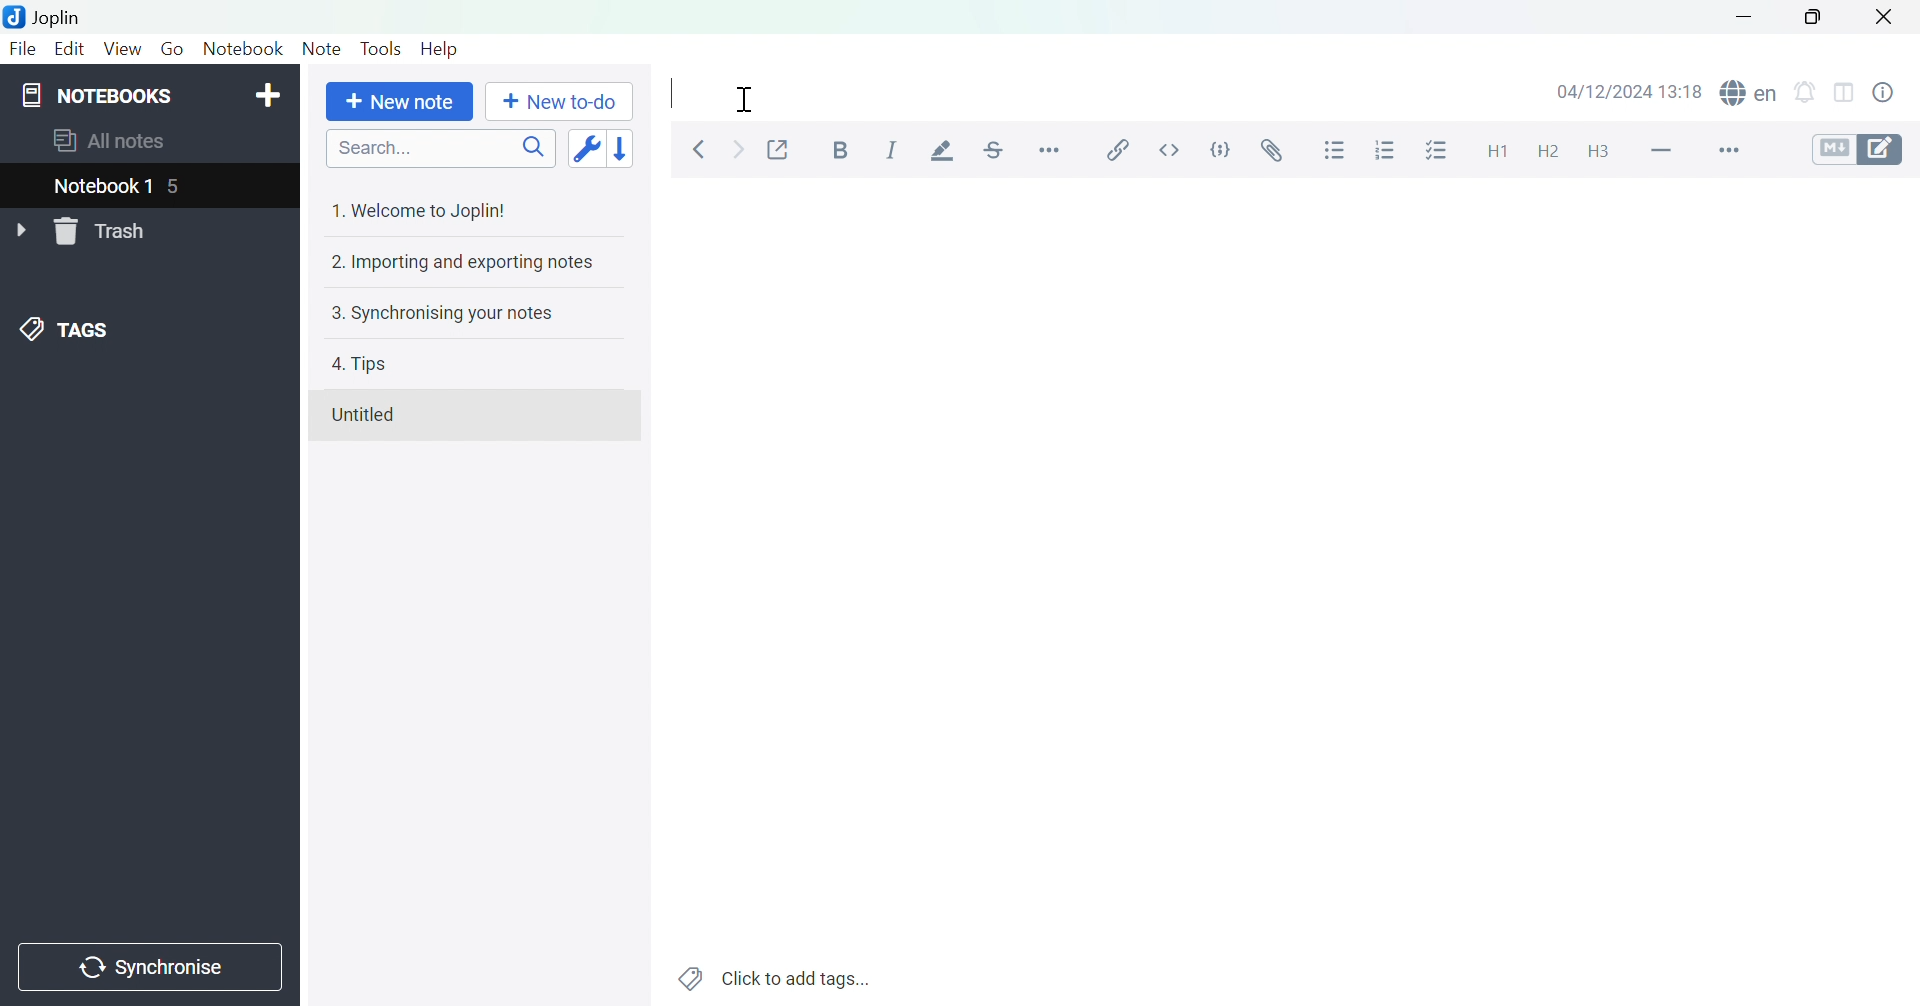 The width and height of the screenshot is (1920, 1006). I want to click on aLL NOTES, so click(121, 142).